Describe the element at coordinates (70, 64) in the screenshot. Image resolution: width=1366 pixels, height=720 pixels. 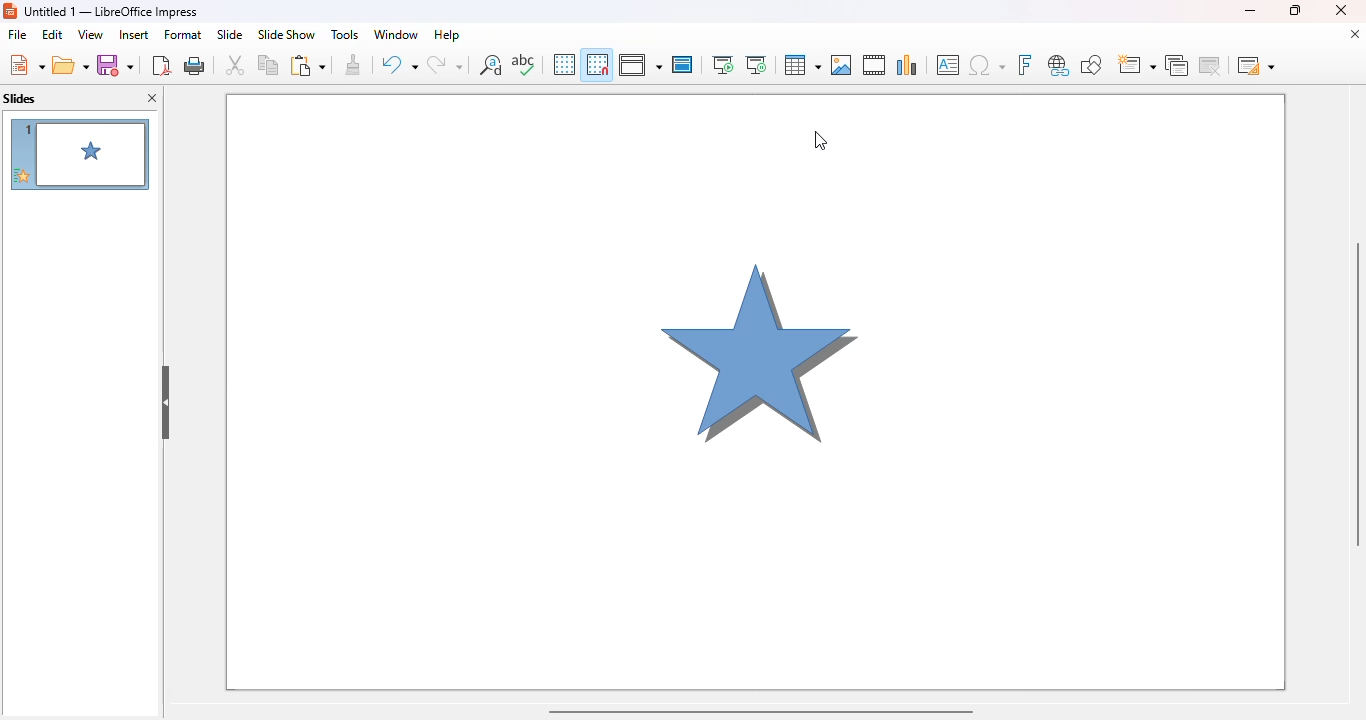
I see `open` at that location.